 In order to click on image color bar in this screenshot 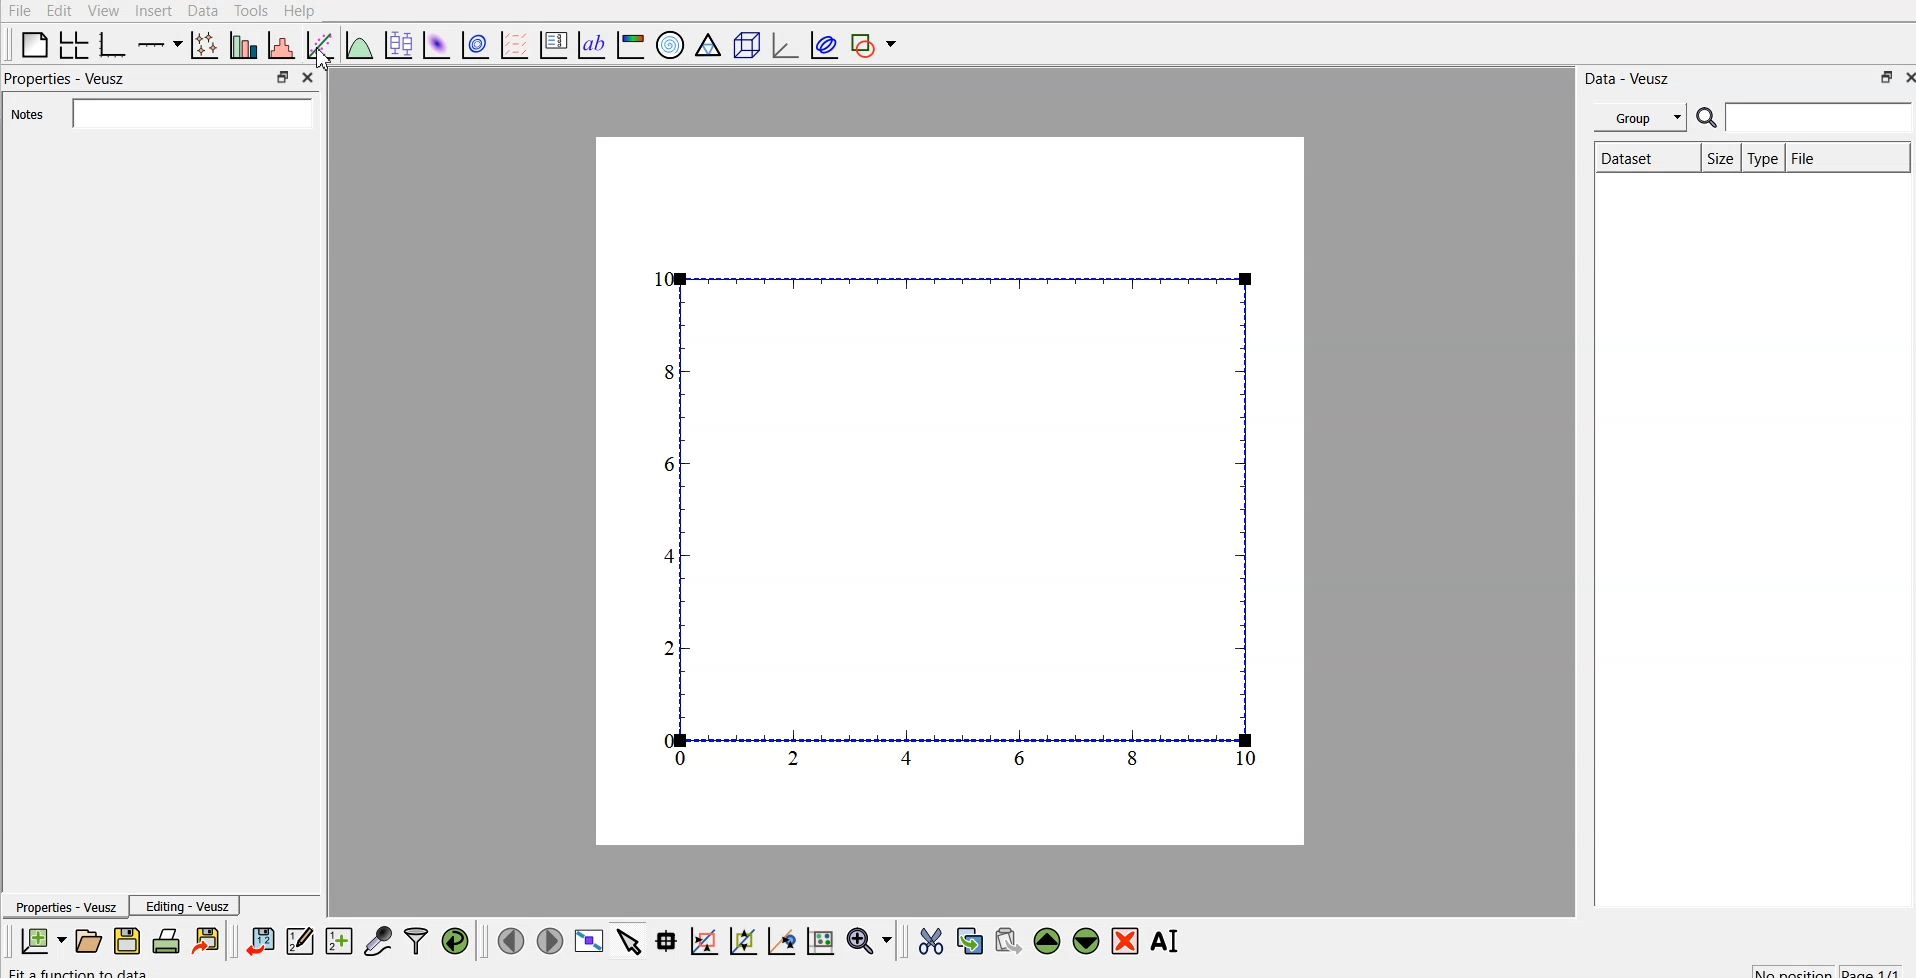, I will do `click(635, 45)`.